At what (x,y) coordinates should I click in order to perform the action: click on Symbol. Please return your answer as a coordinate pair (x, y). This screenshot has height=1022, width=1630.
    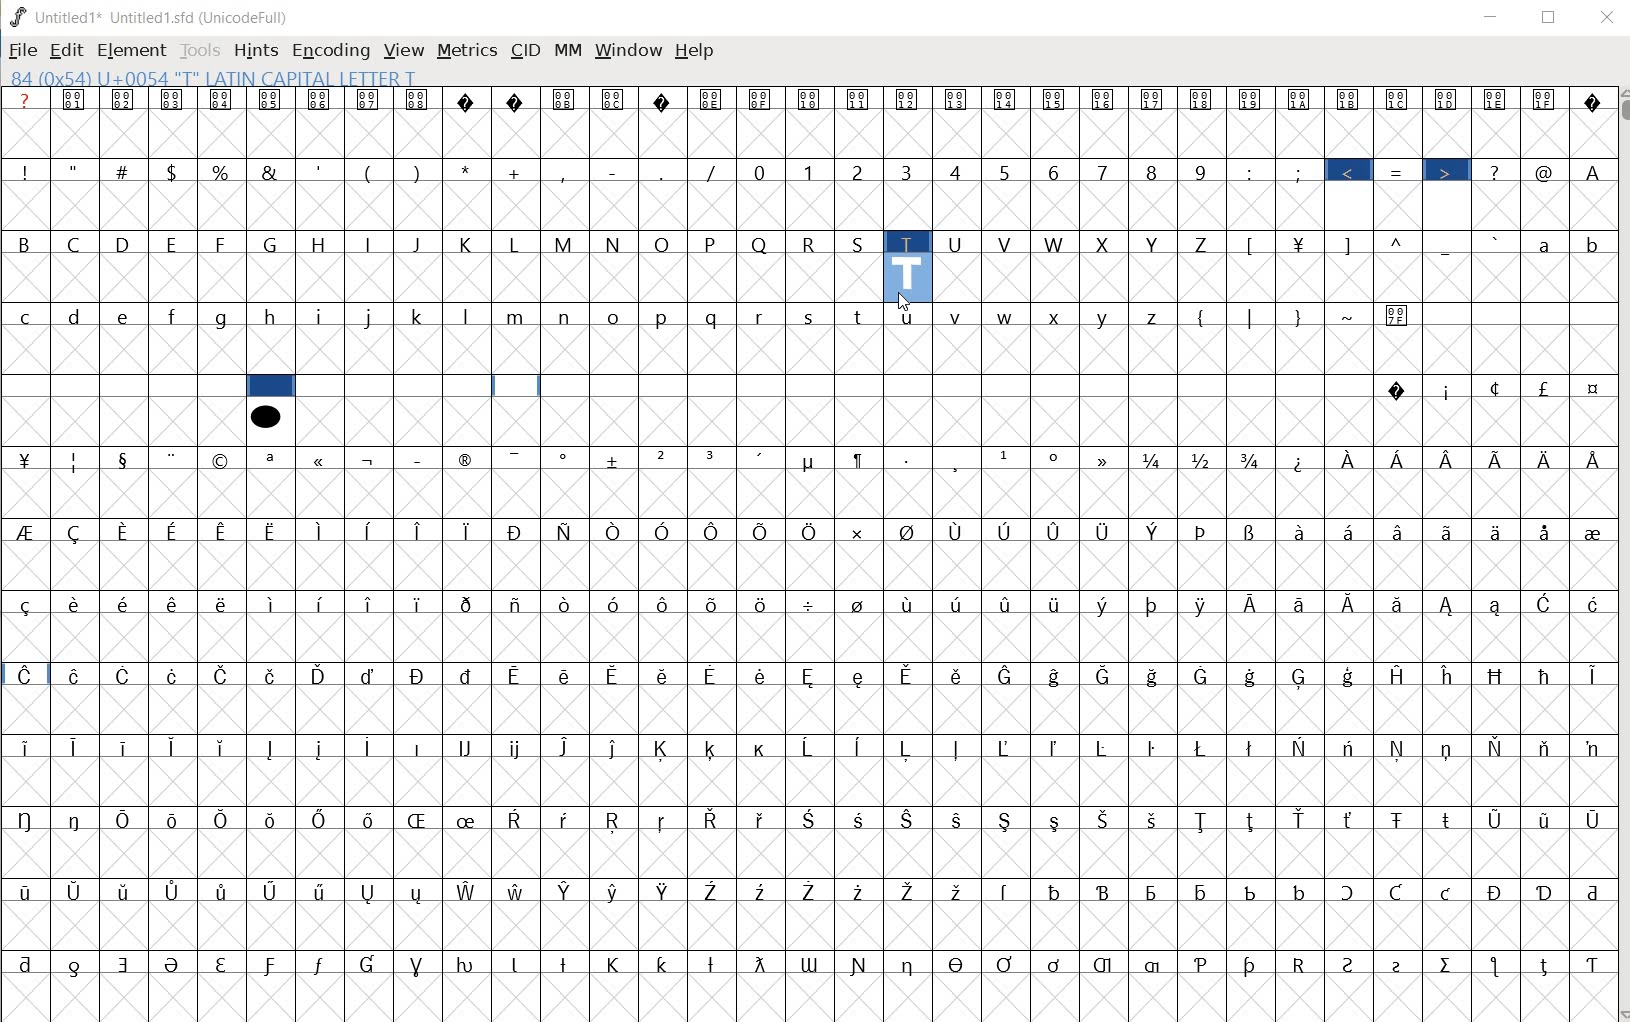
    Looking at the image, I should click on (174, 674).